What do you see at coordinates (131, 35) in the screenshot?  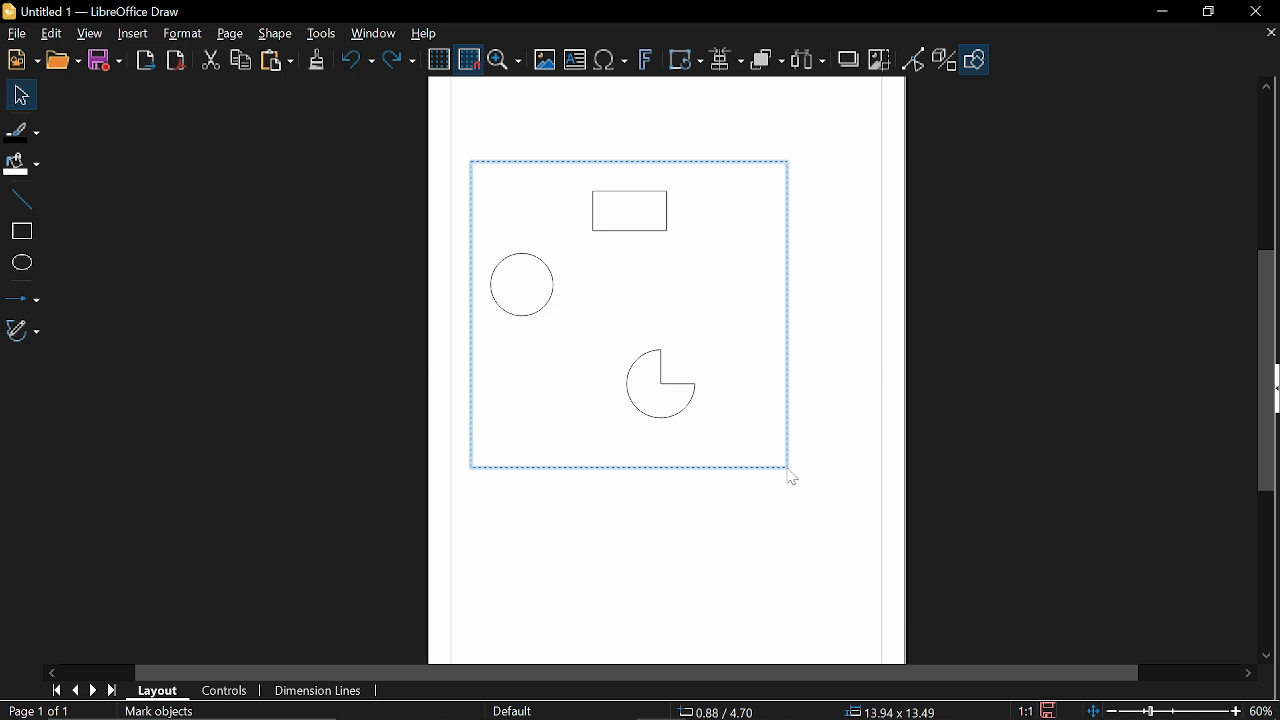 I see `Insert` at bounding box center [131, 35].